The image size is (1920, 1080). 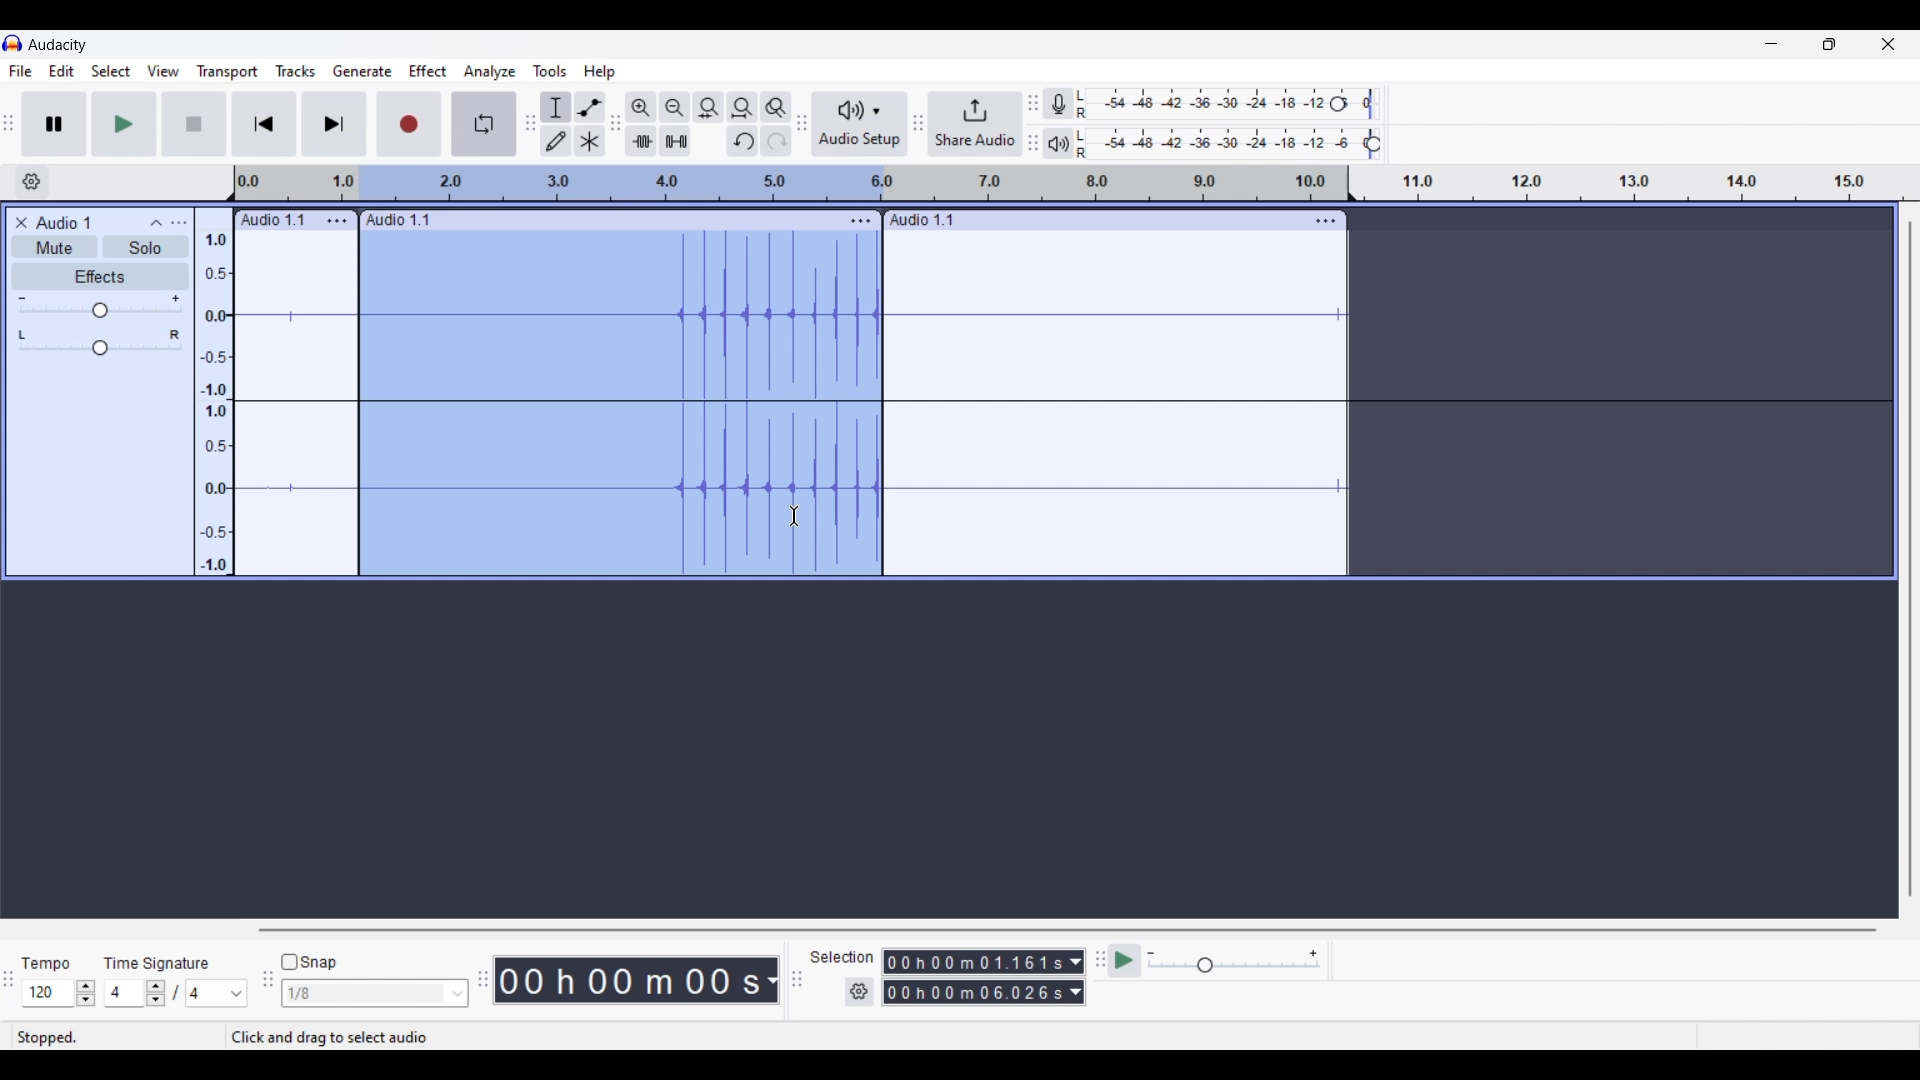 What do you see at coordinates (155, 993) in the screenshot?
I see `Increase/Decrease time signature` at bounding box center [155, 993].